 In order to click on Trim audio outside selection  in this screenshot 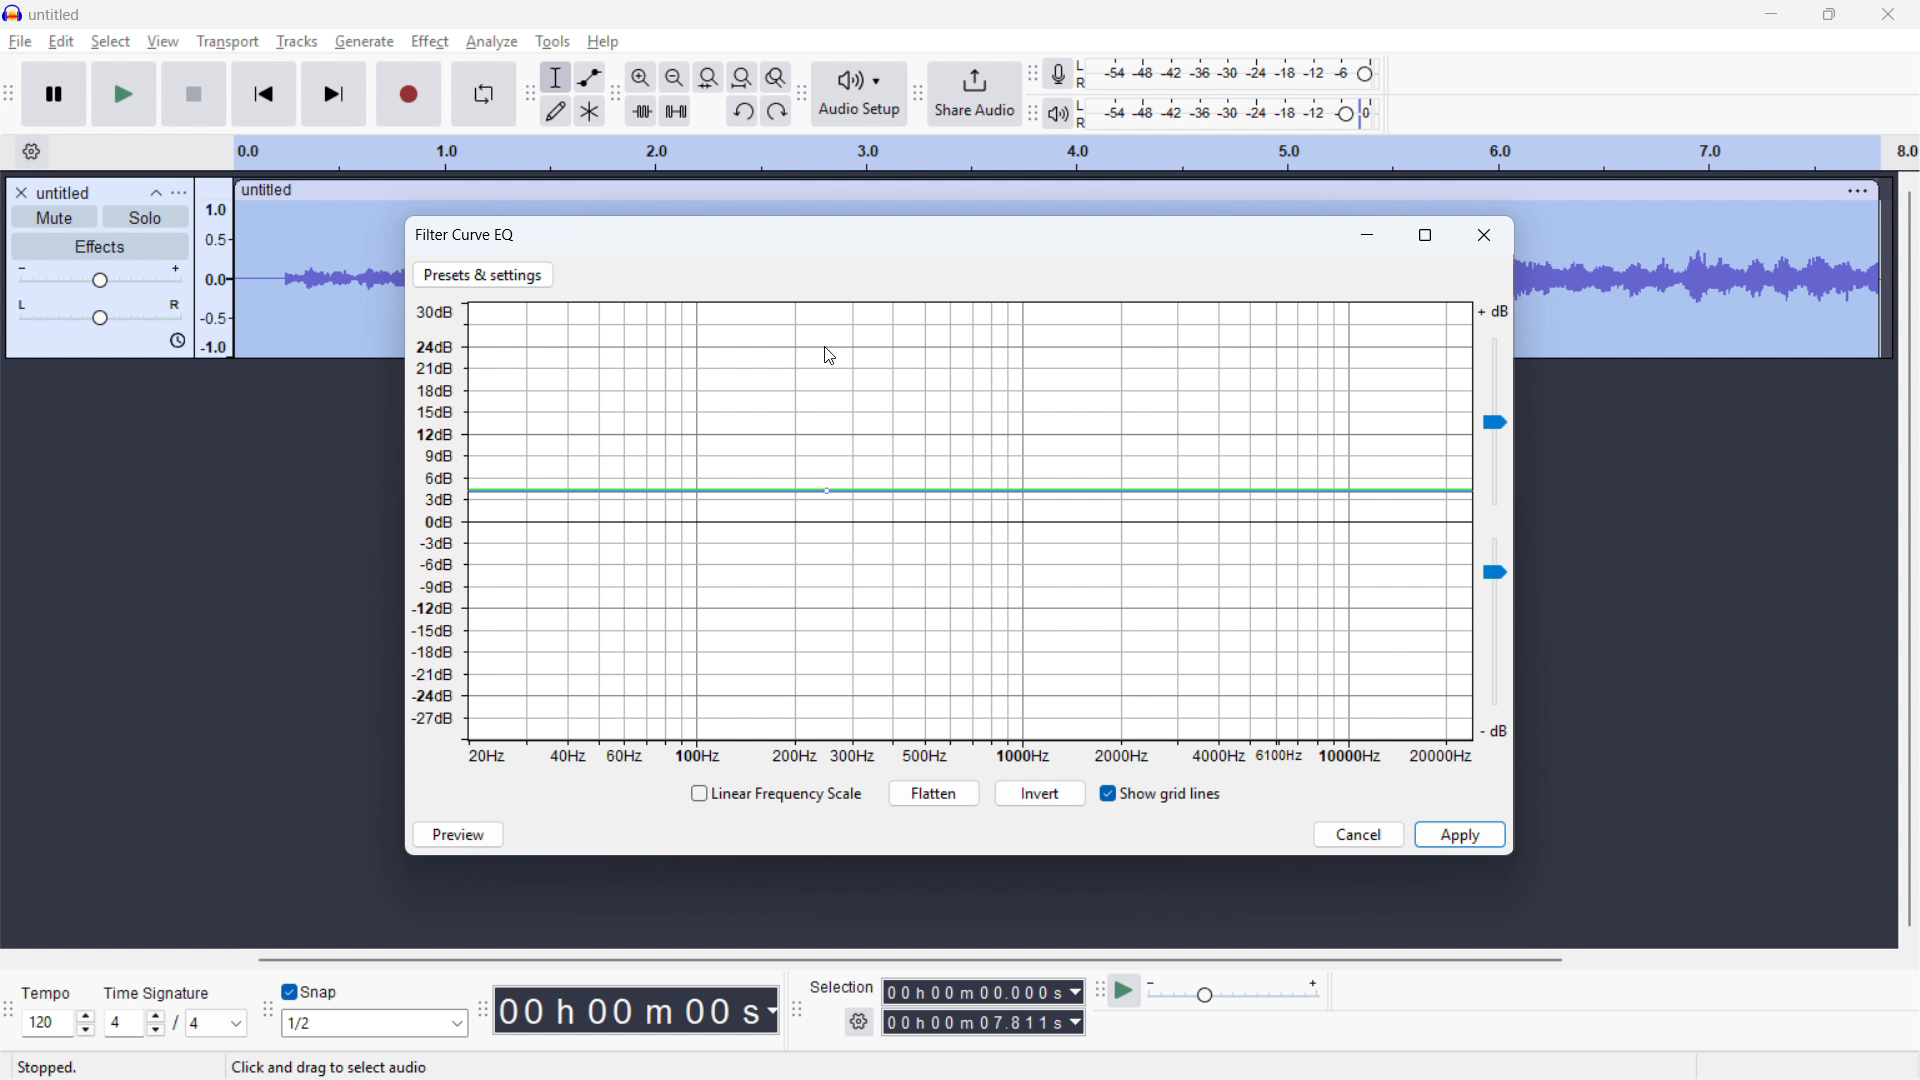, I will do `click(641, 112)`.